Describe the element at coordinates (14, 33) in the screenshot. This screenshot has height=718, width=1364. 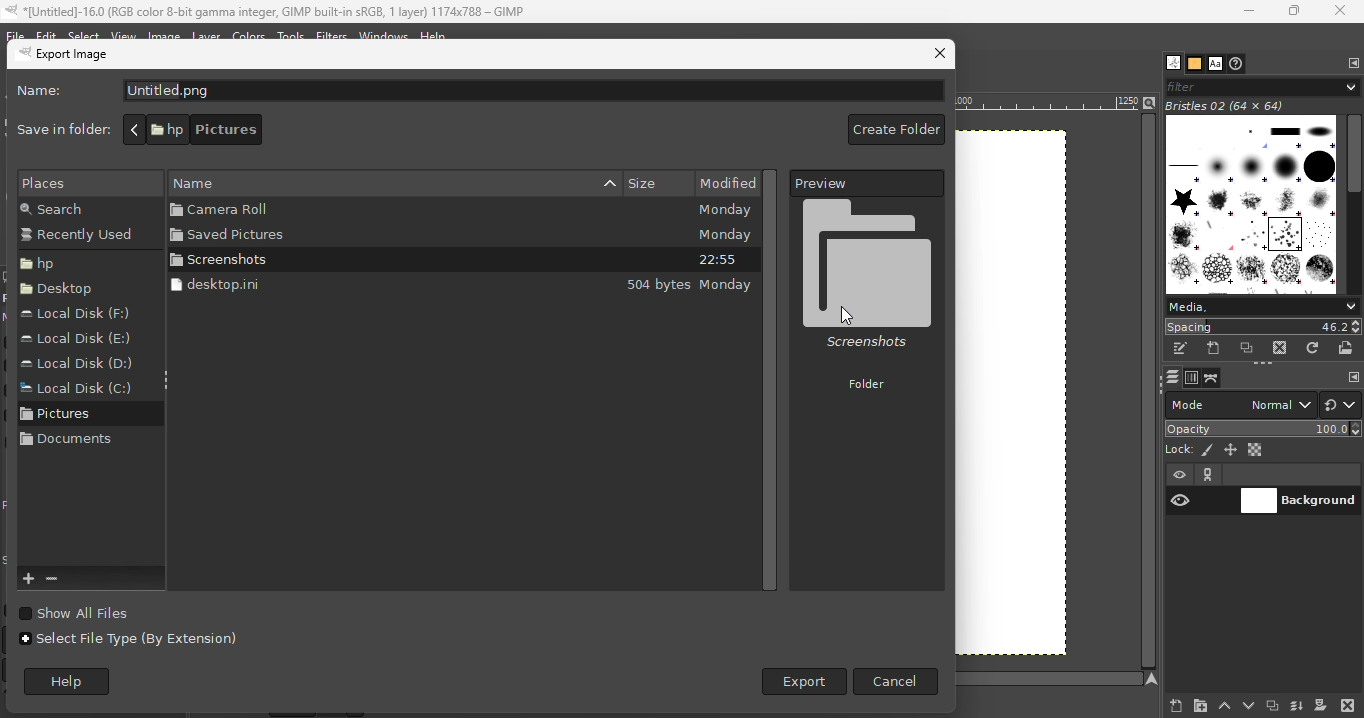
I see `File` at that location.